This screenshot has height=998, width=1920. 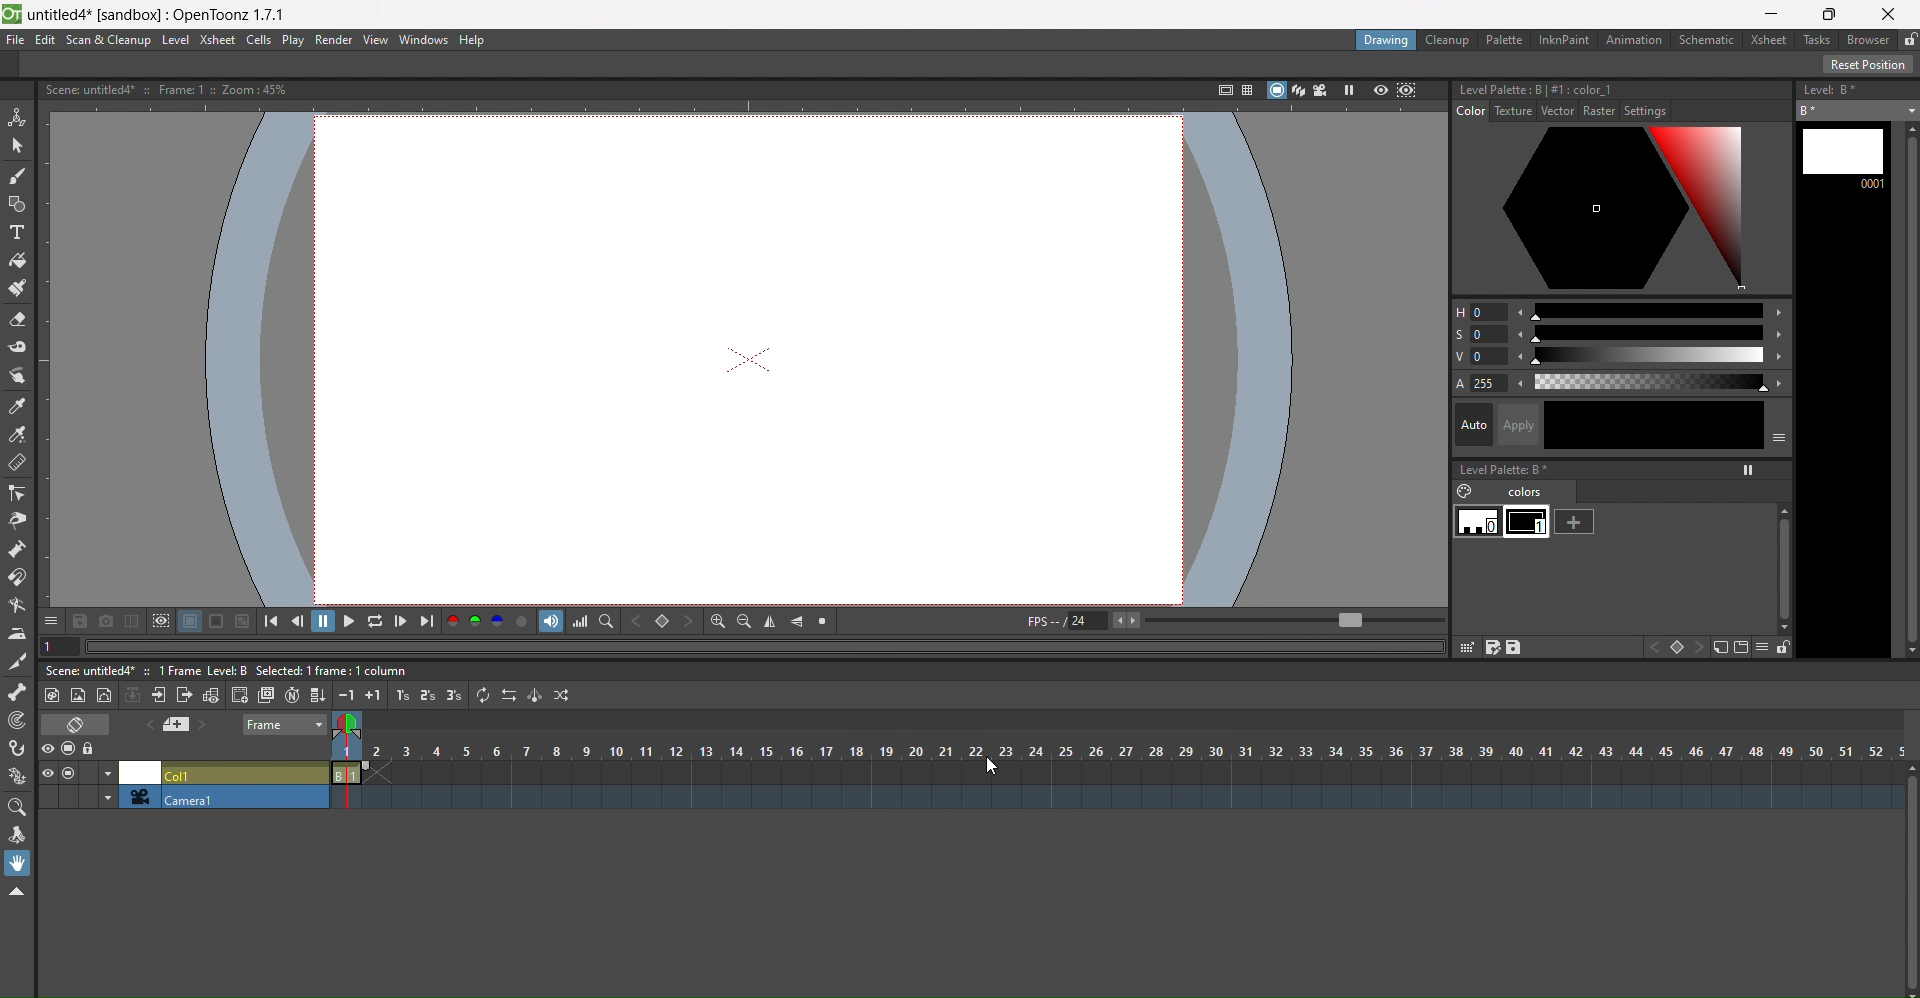 What do you see at coordinates (18, 748) in the screenshot?
I see `hook tool` at bounding box center [18, 748].